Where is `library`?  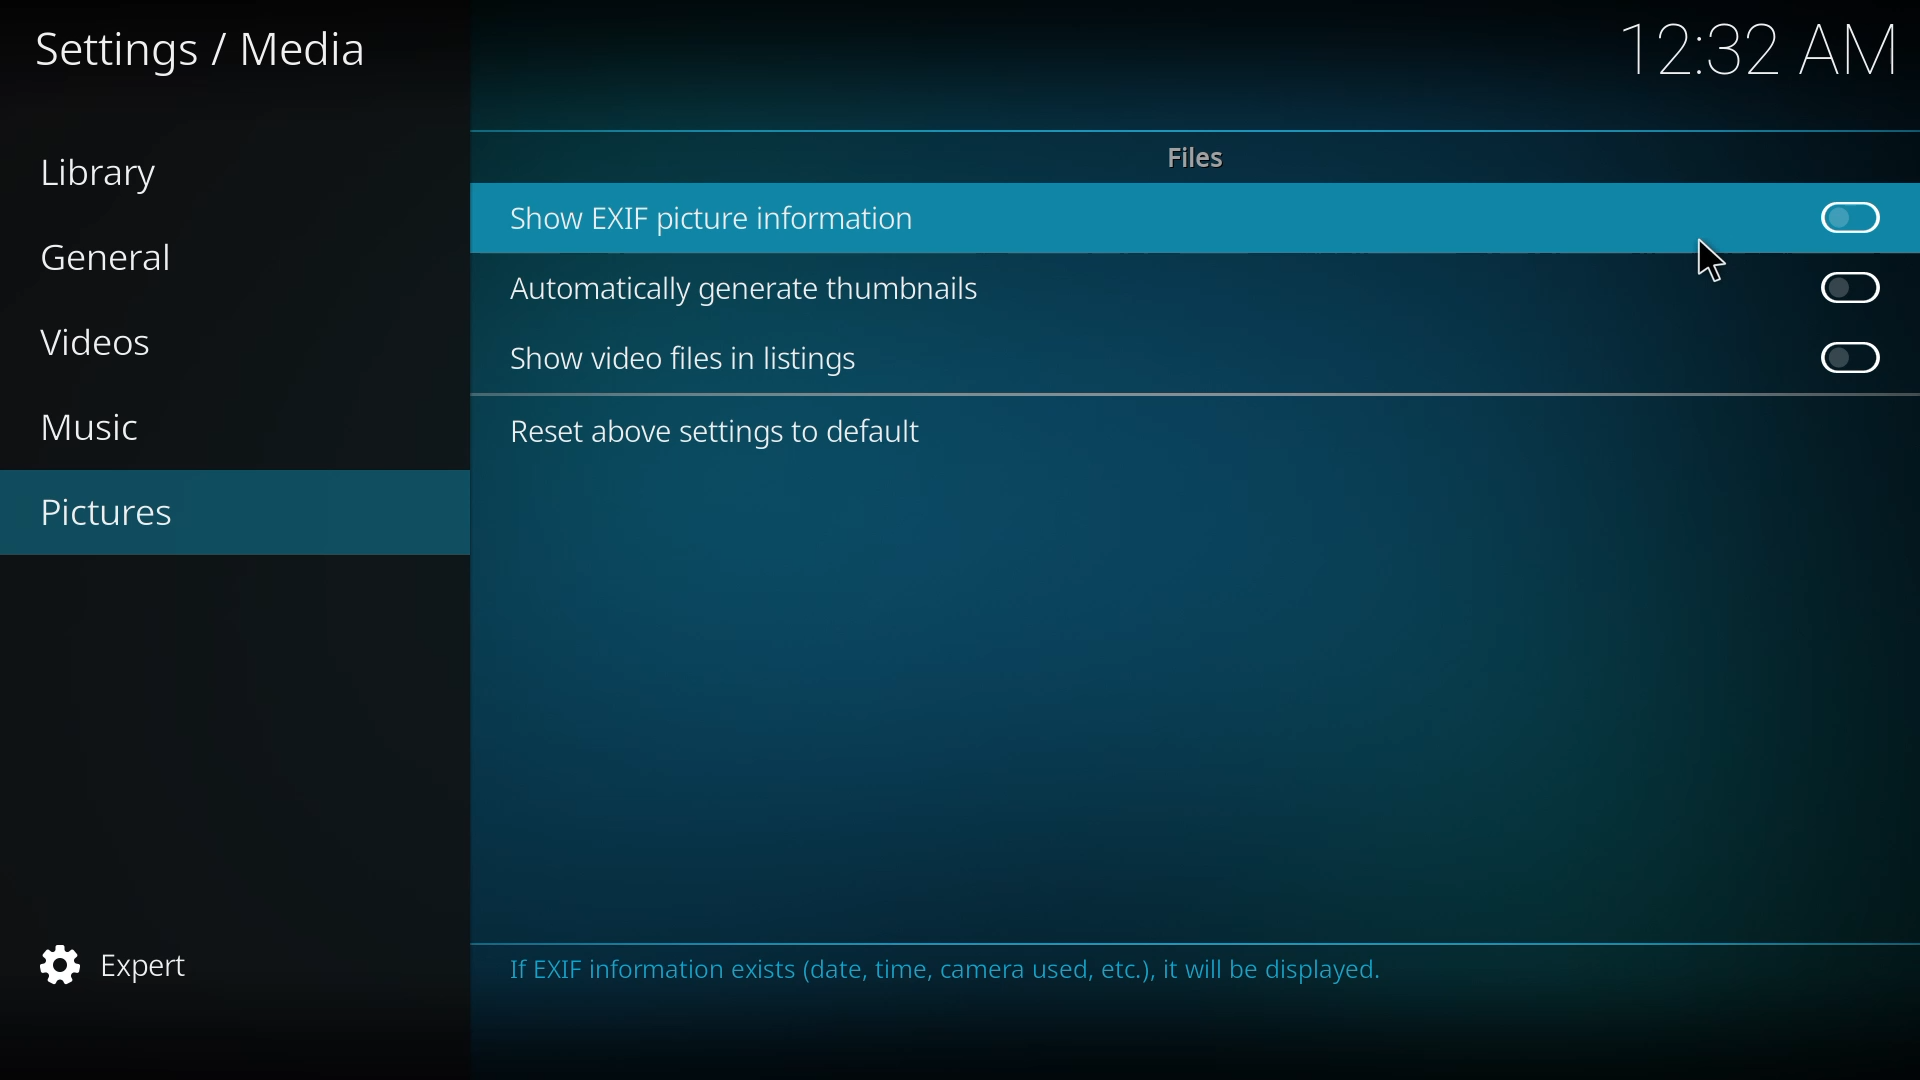 library is located at coordinates (112, 171).